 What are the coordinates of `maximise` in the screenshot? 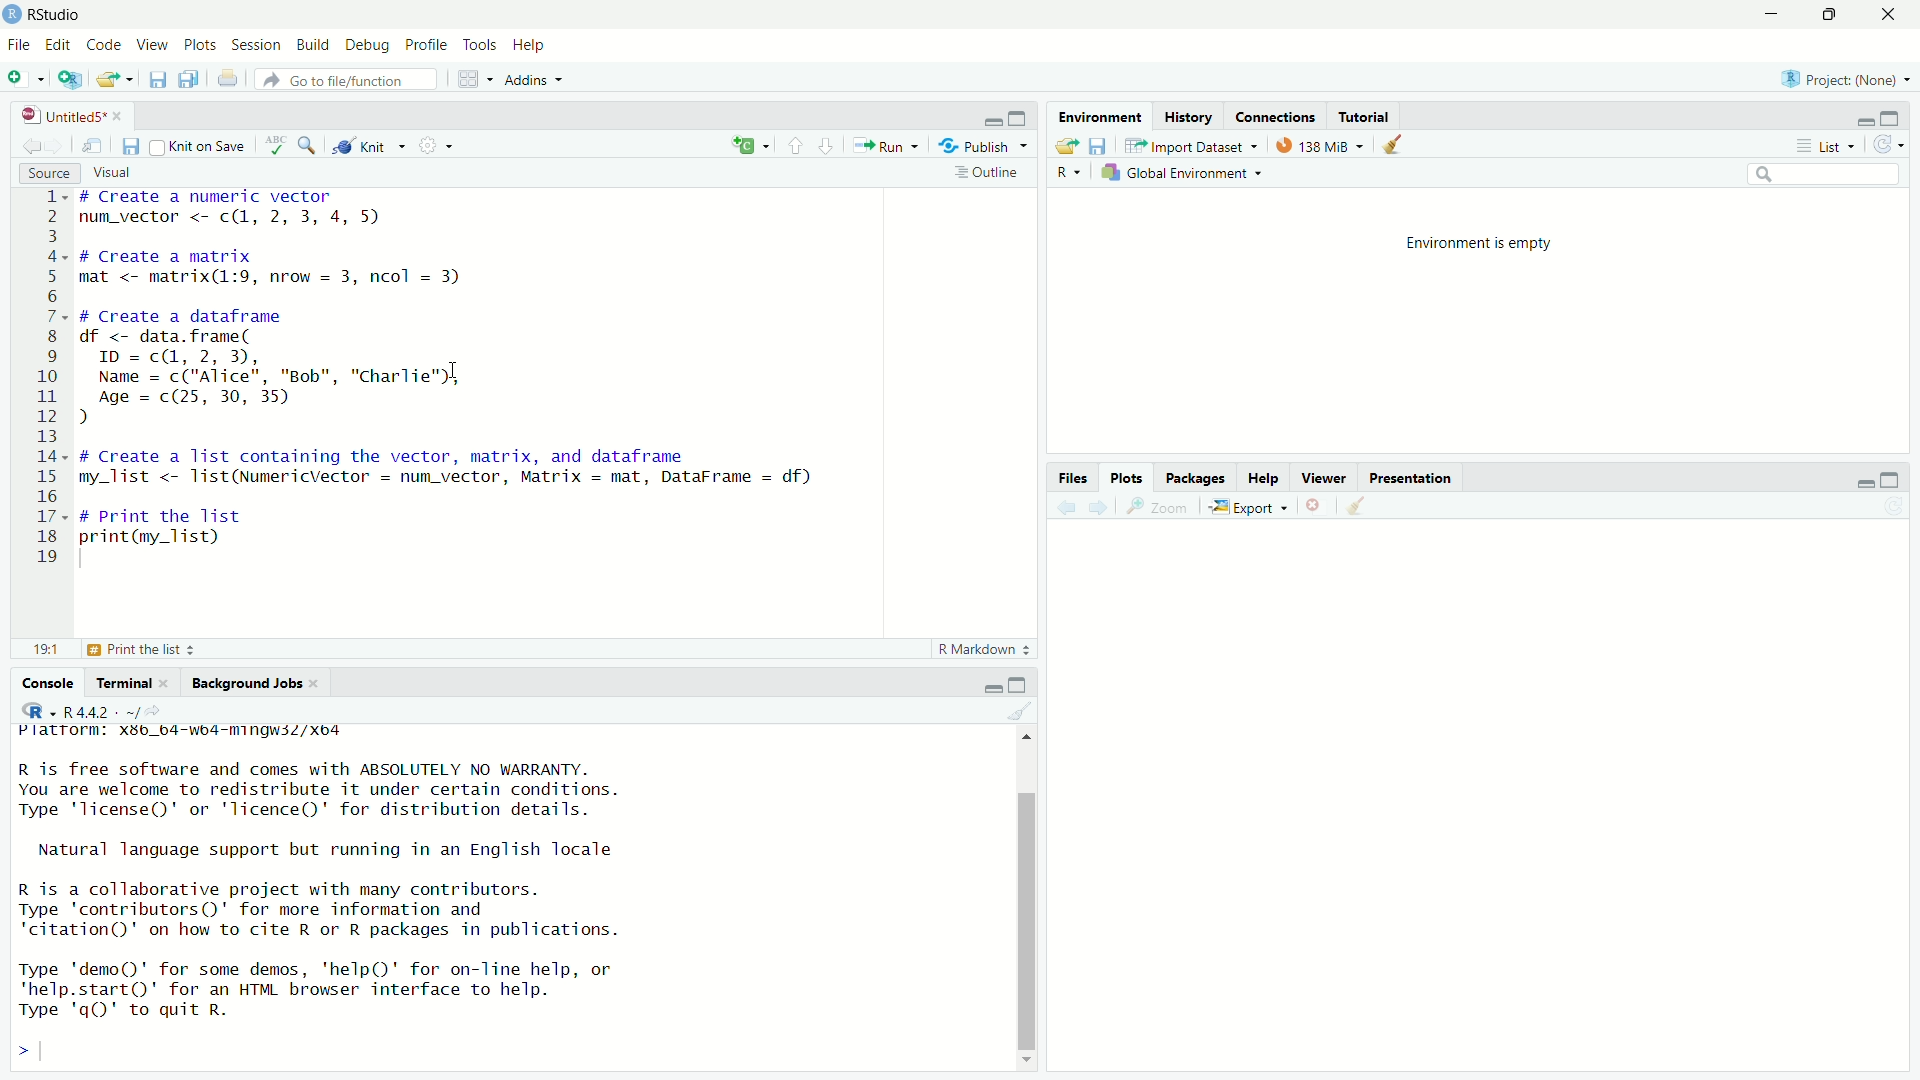 It's located at (1024, 682).